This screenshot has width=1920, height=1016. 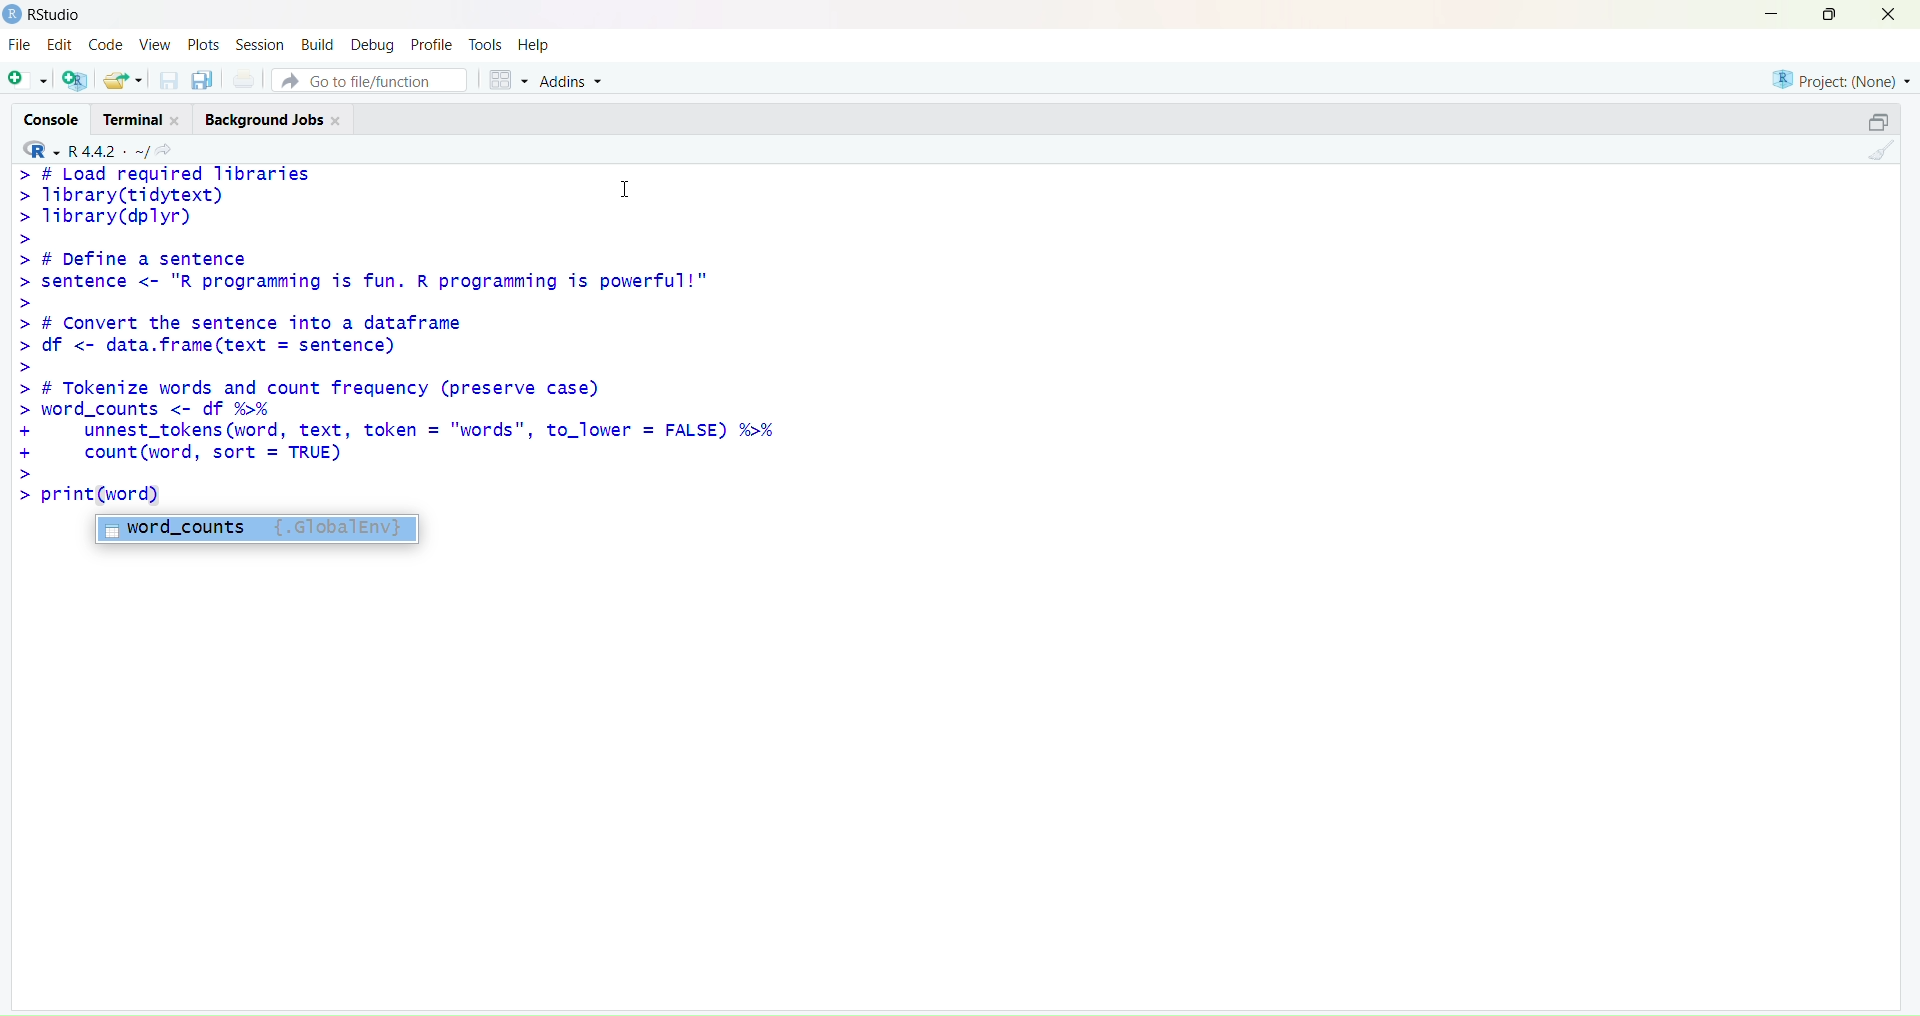 What do you see at coordinates (1837, 79) in the screenshot?
I see `project(None)` at bounding box center [1837, 79].